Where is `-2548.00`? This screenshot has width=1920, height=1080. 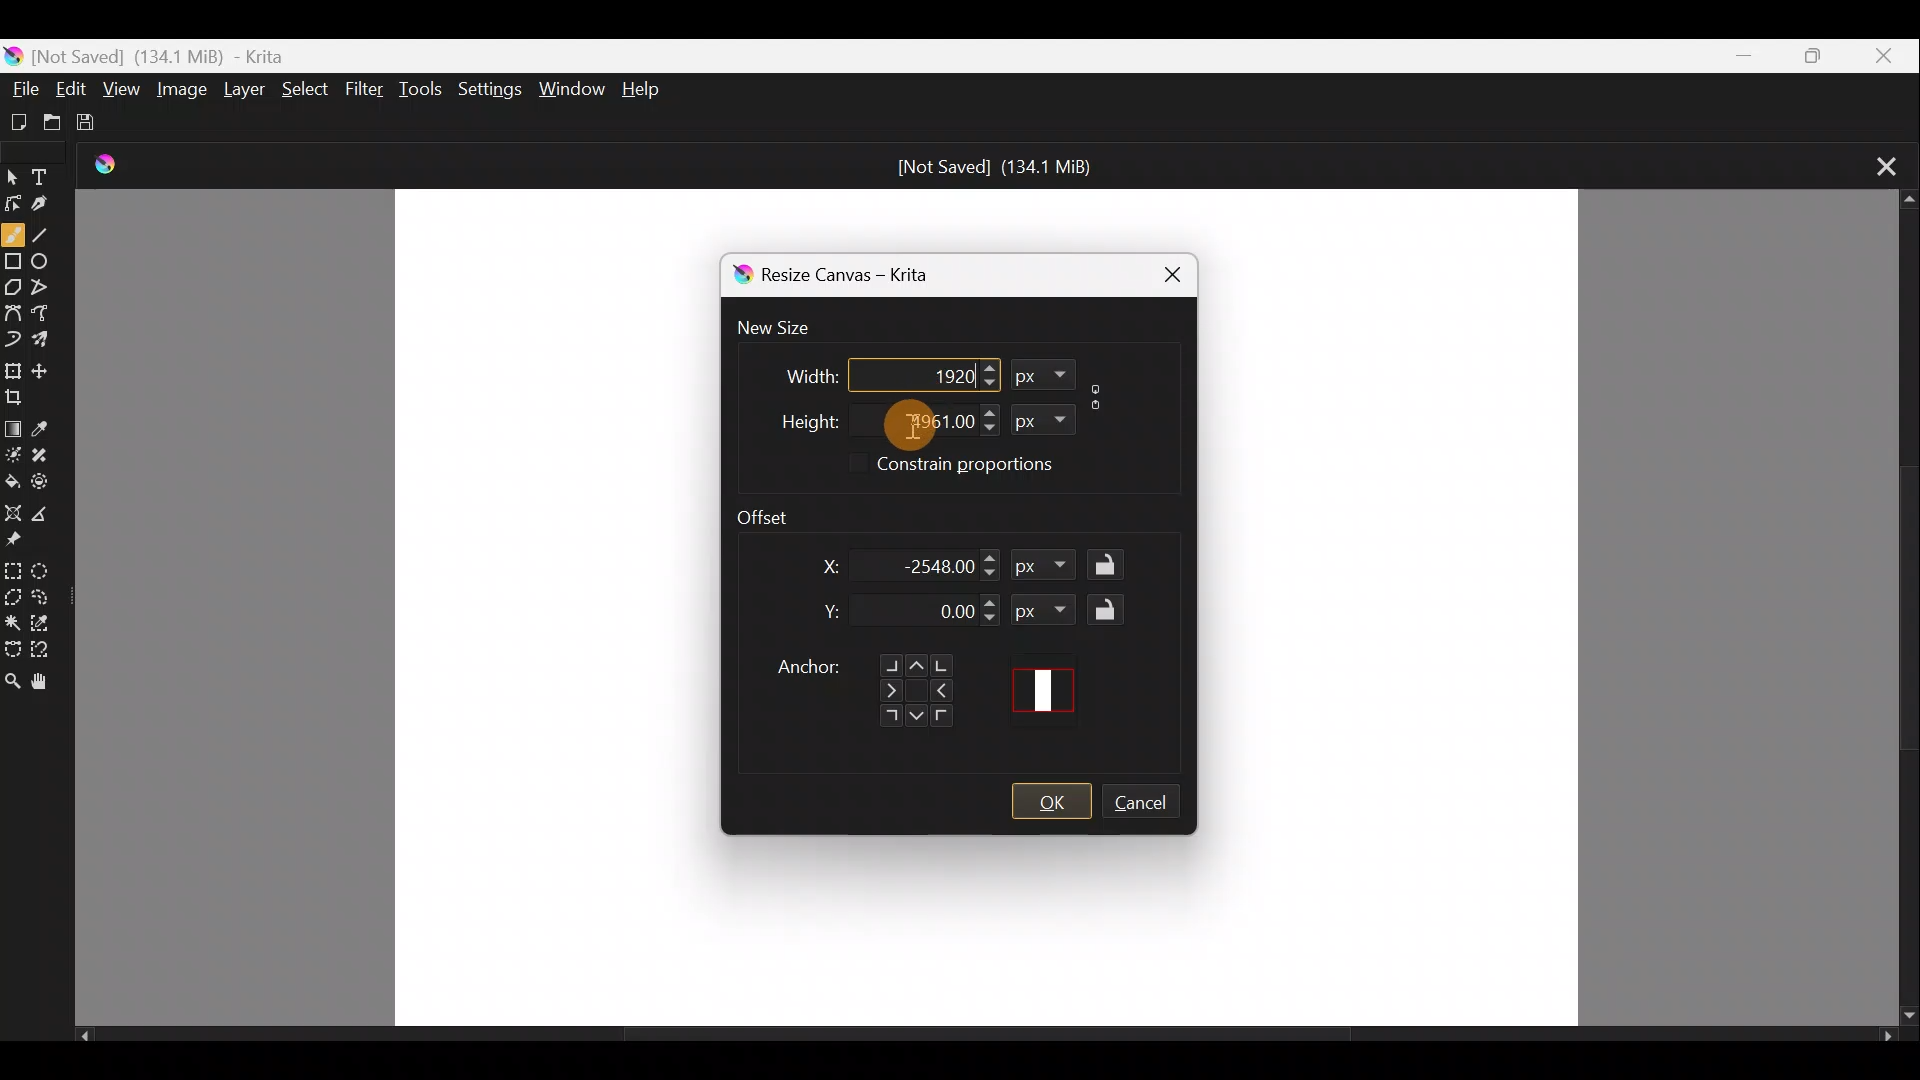
-2548.00 is located at coordinates (936, 565).